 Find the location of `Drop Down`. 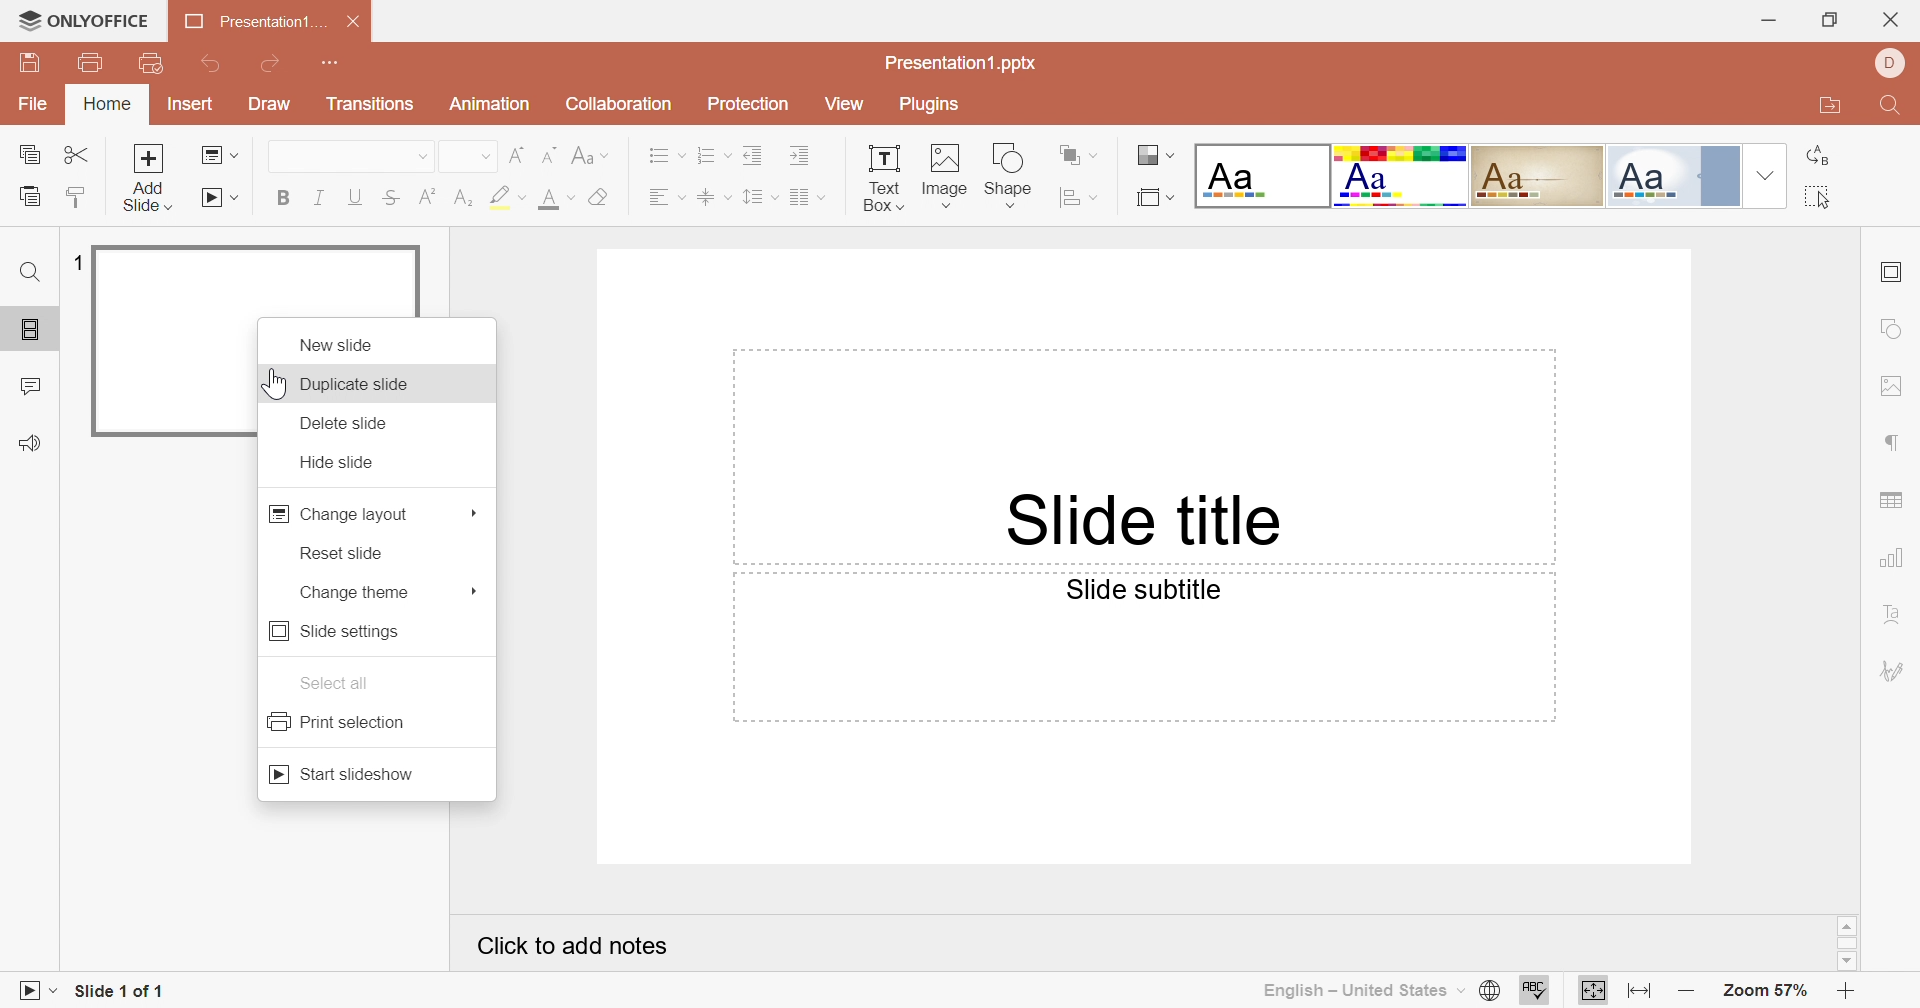

Drop Down is located at coordinates (471, 593).